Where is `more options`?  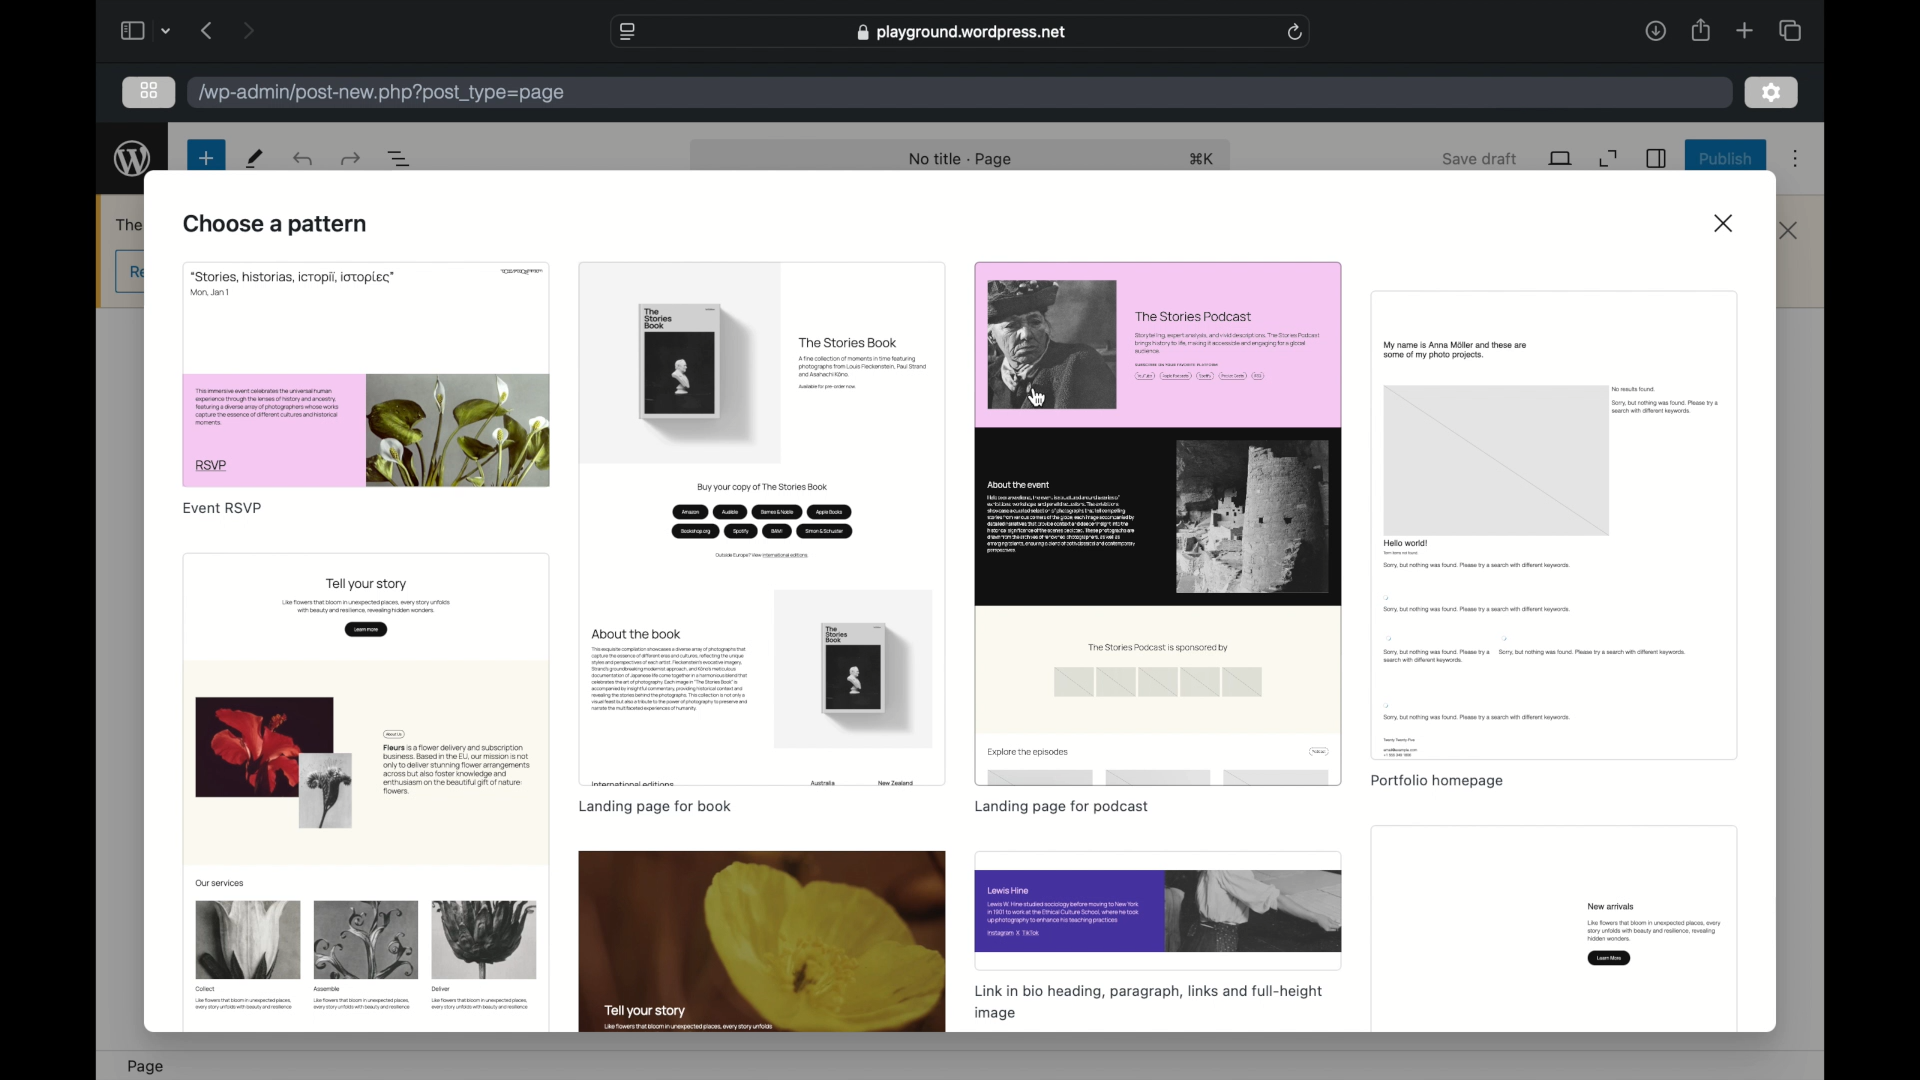
more options is located at coordinates (1796, 159).